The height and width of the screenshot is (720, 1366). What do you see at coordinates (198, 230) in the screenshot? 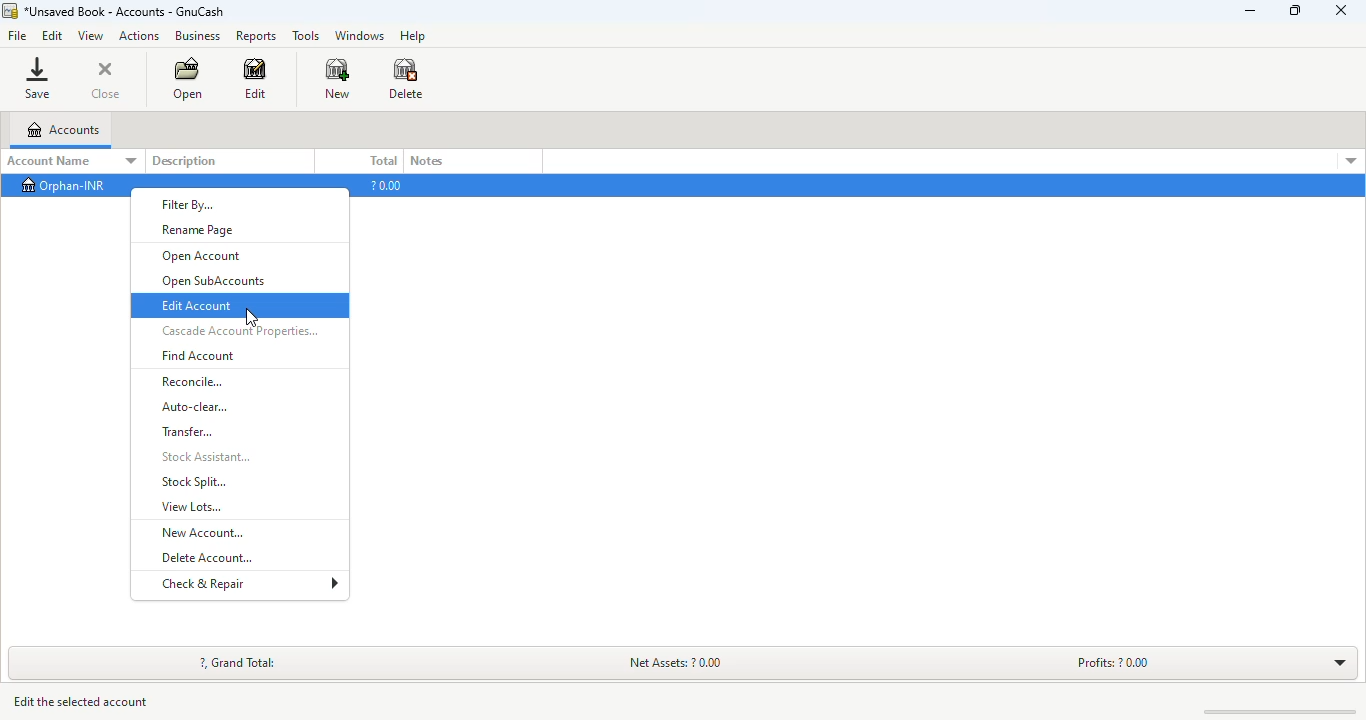
I see `rename page` at bounding box center [198, 230].